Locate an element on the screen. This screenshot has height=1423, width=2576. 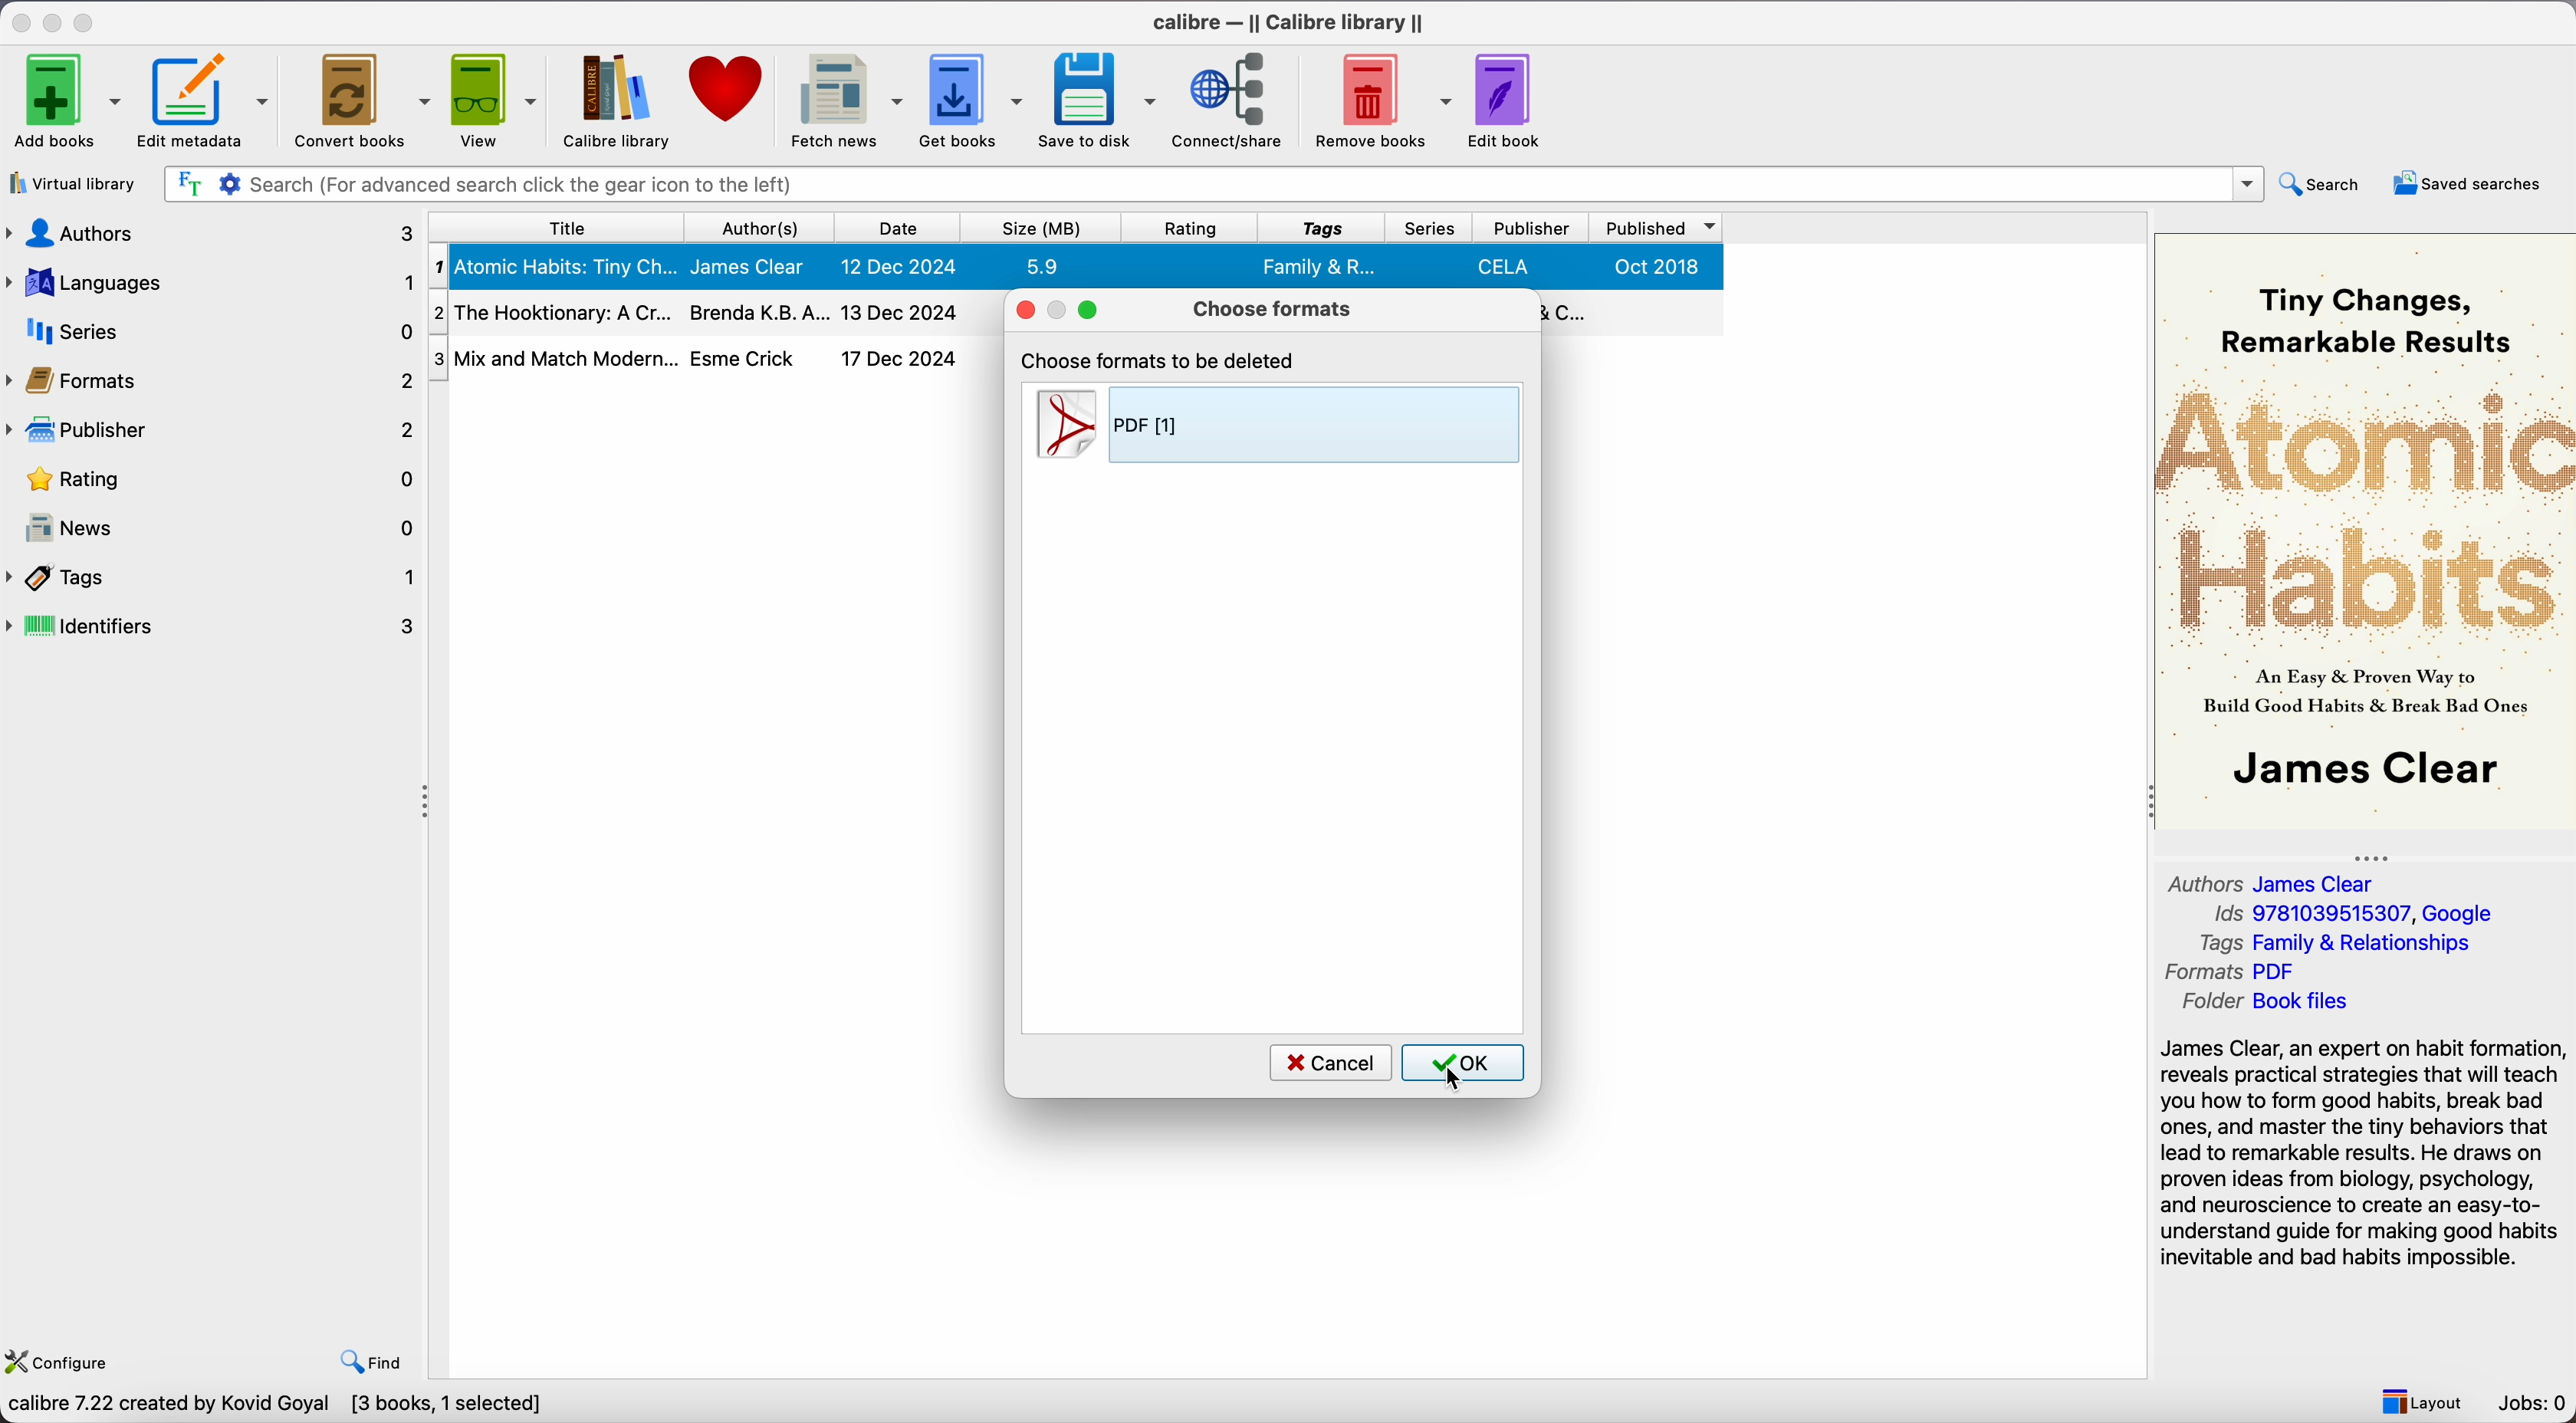
saved searches is located at coordinates (2466, 184).